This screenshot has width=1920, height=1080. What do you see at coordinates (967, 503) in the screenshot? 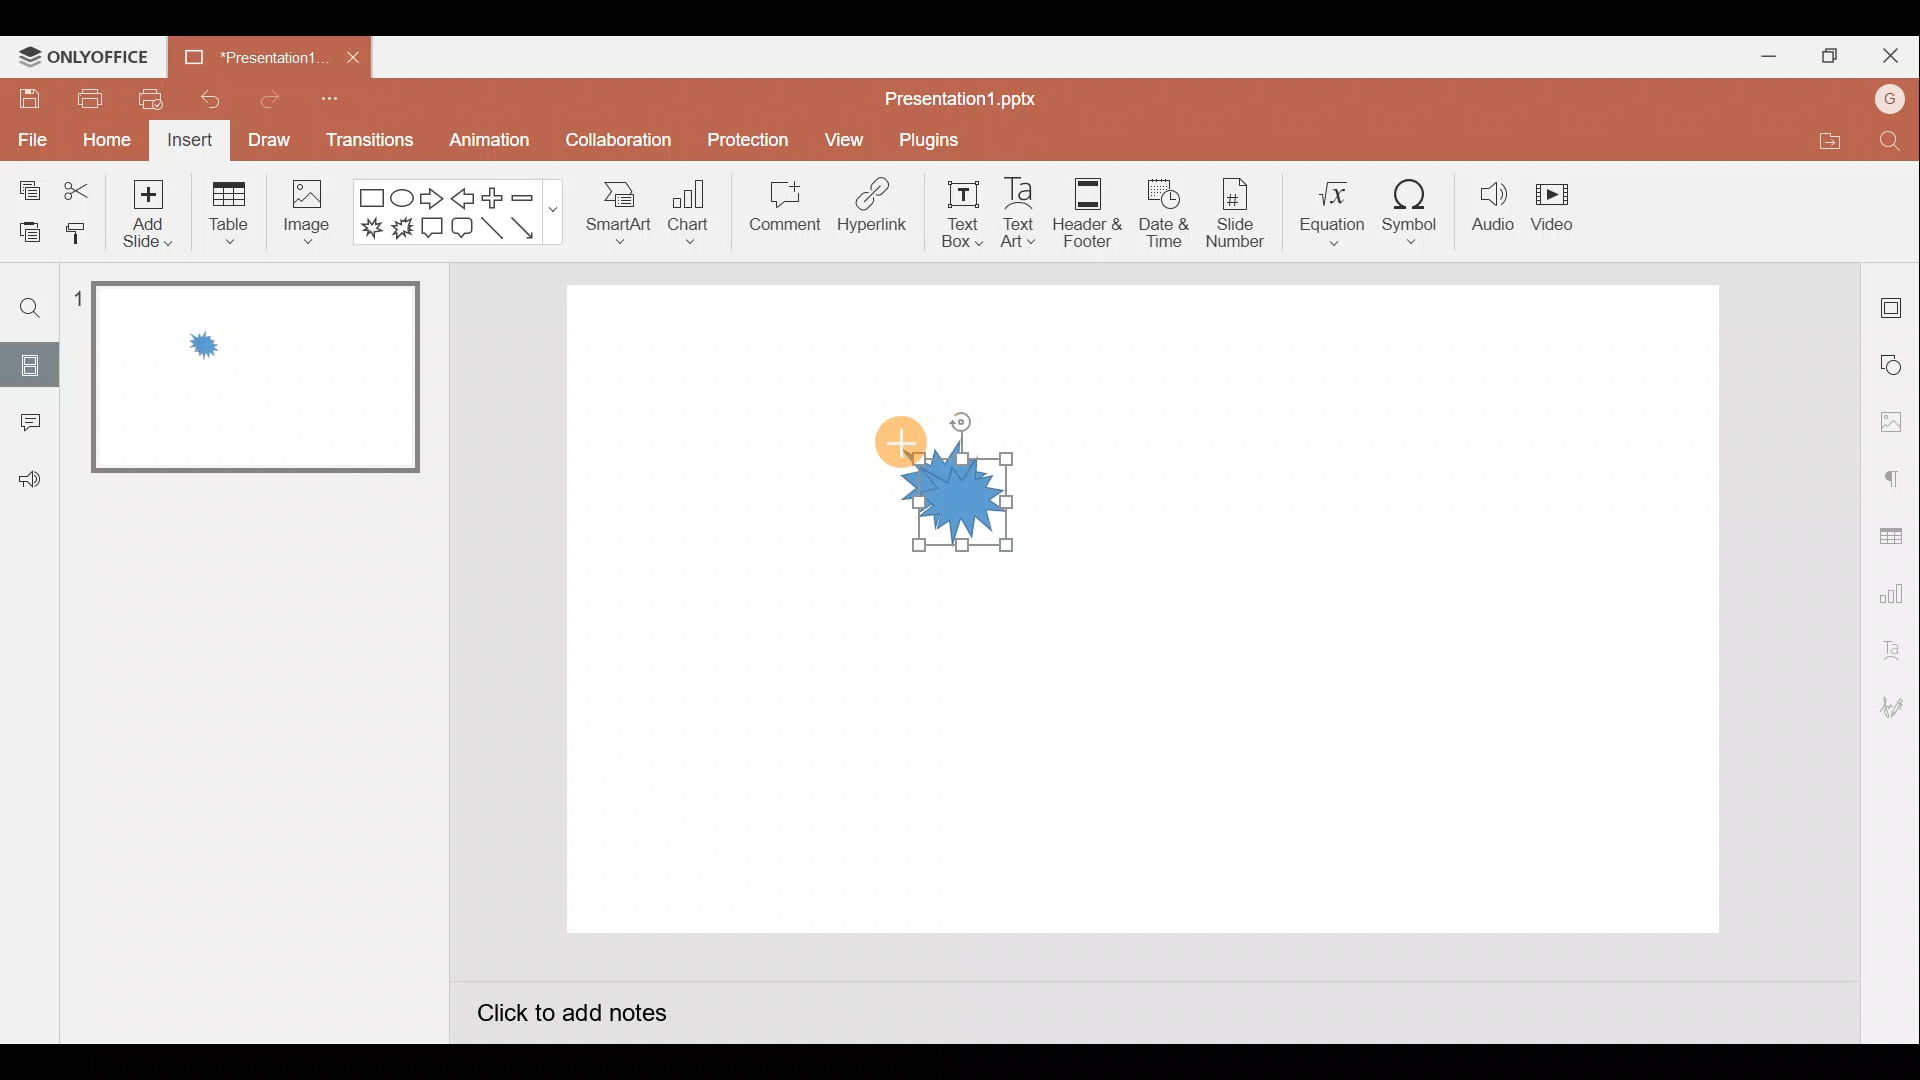
I see `shape` at bounding box center [967, 503].